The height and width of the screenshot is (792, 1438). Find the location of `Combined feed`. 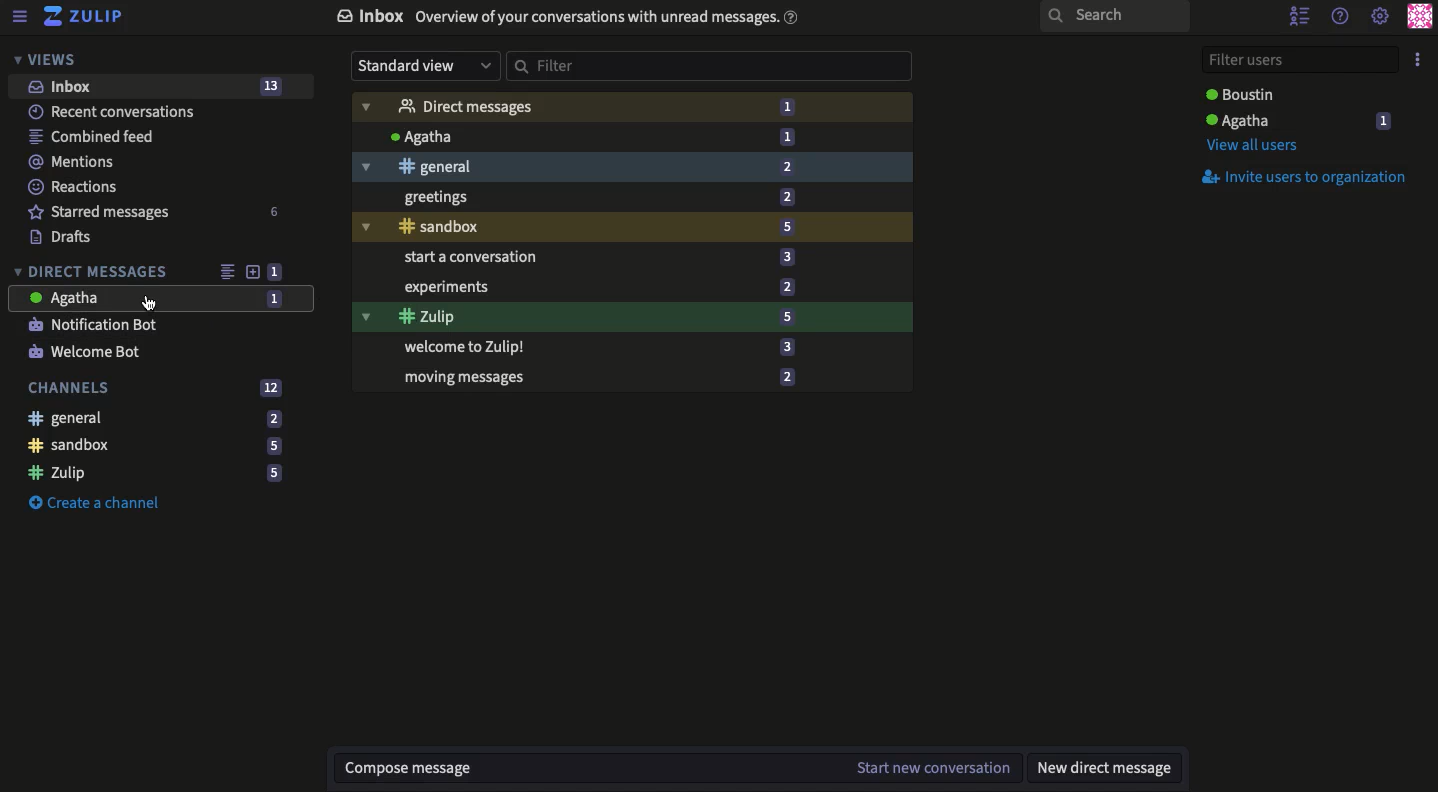

Combined feed is located at coordinates (93, 135).